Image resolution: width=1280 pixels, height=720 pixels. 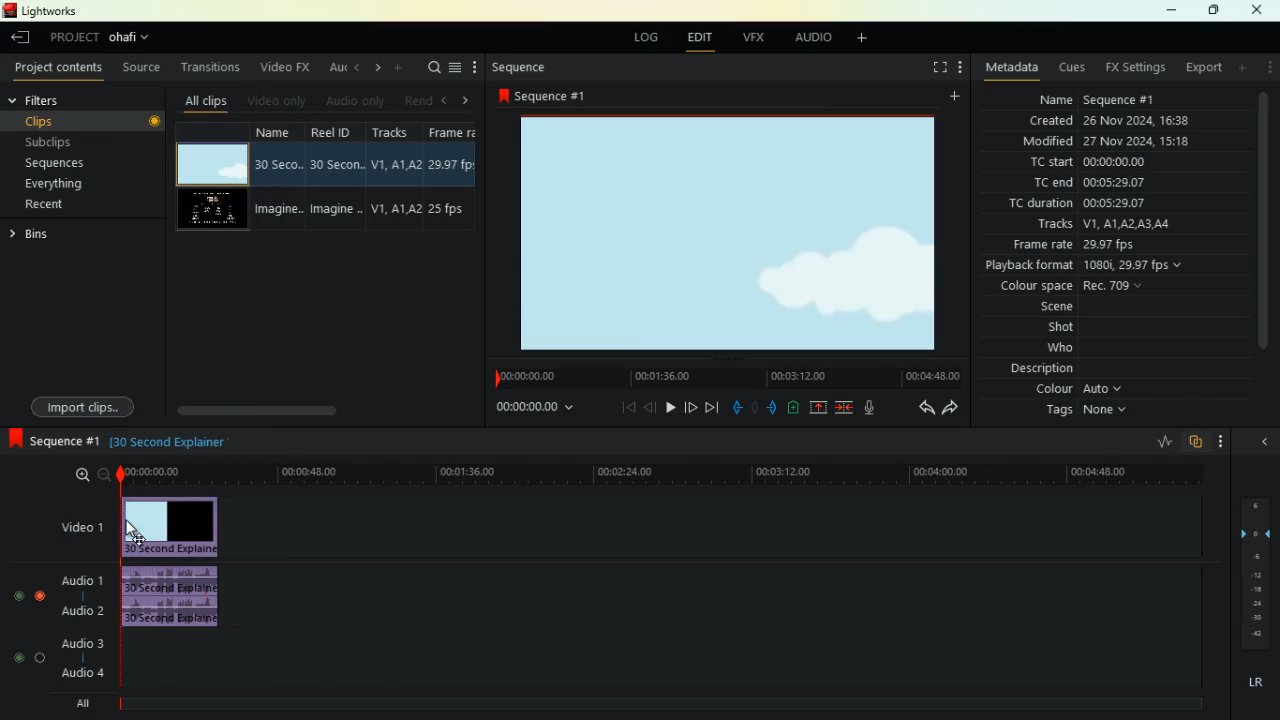 I want to click on lr, so click(x=1251, y=683).